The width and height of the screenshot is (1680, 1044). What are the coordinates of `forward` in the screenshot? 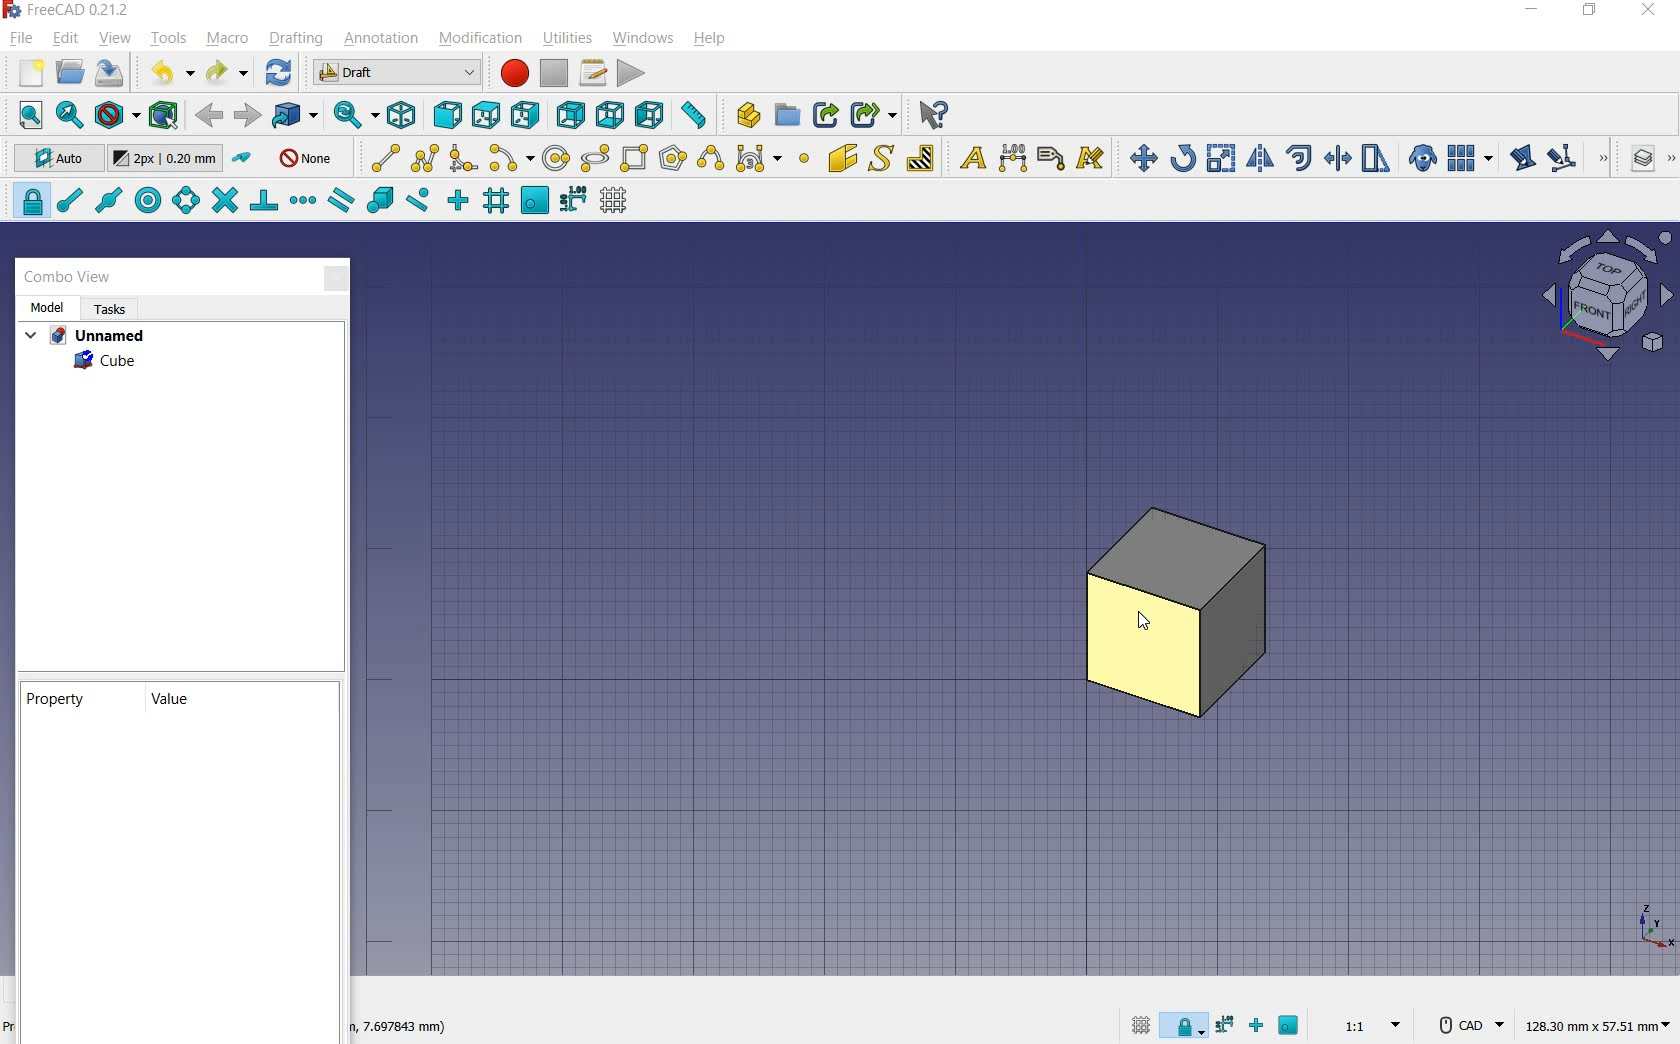 It's located at (247, 116).